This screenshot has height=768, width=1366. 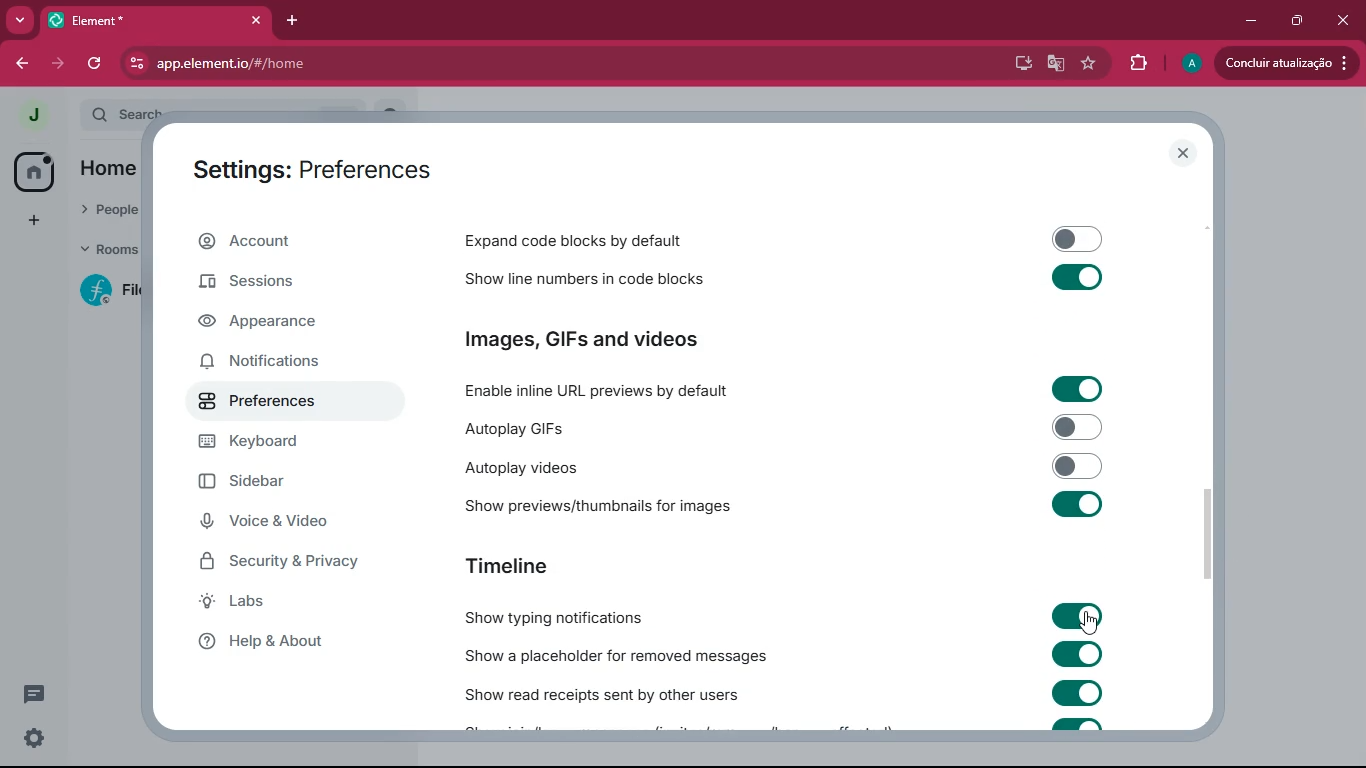 What do you see at coordinates (32, 221) in the screenshot?
I see `add` at bounding box center [32, 221].